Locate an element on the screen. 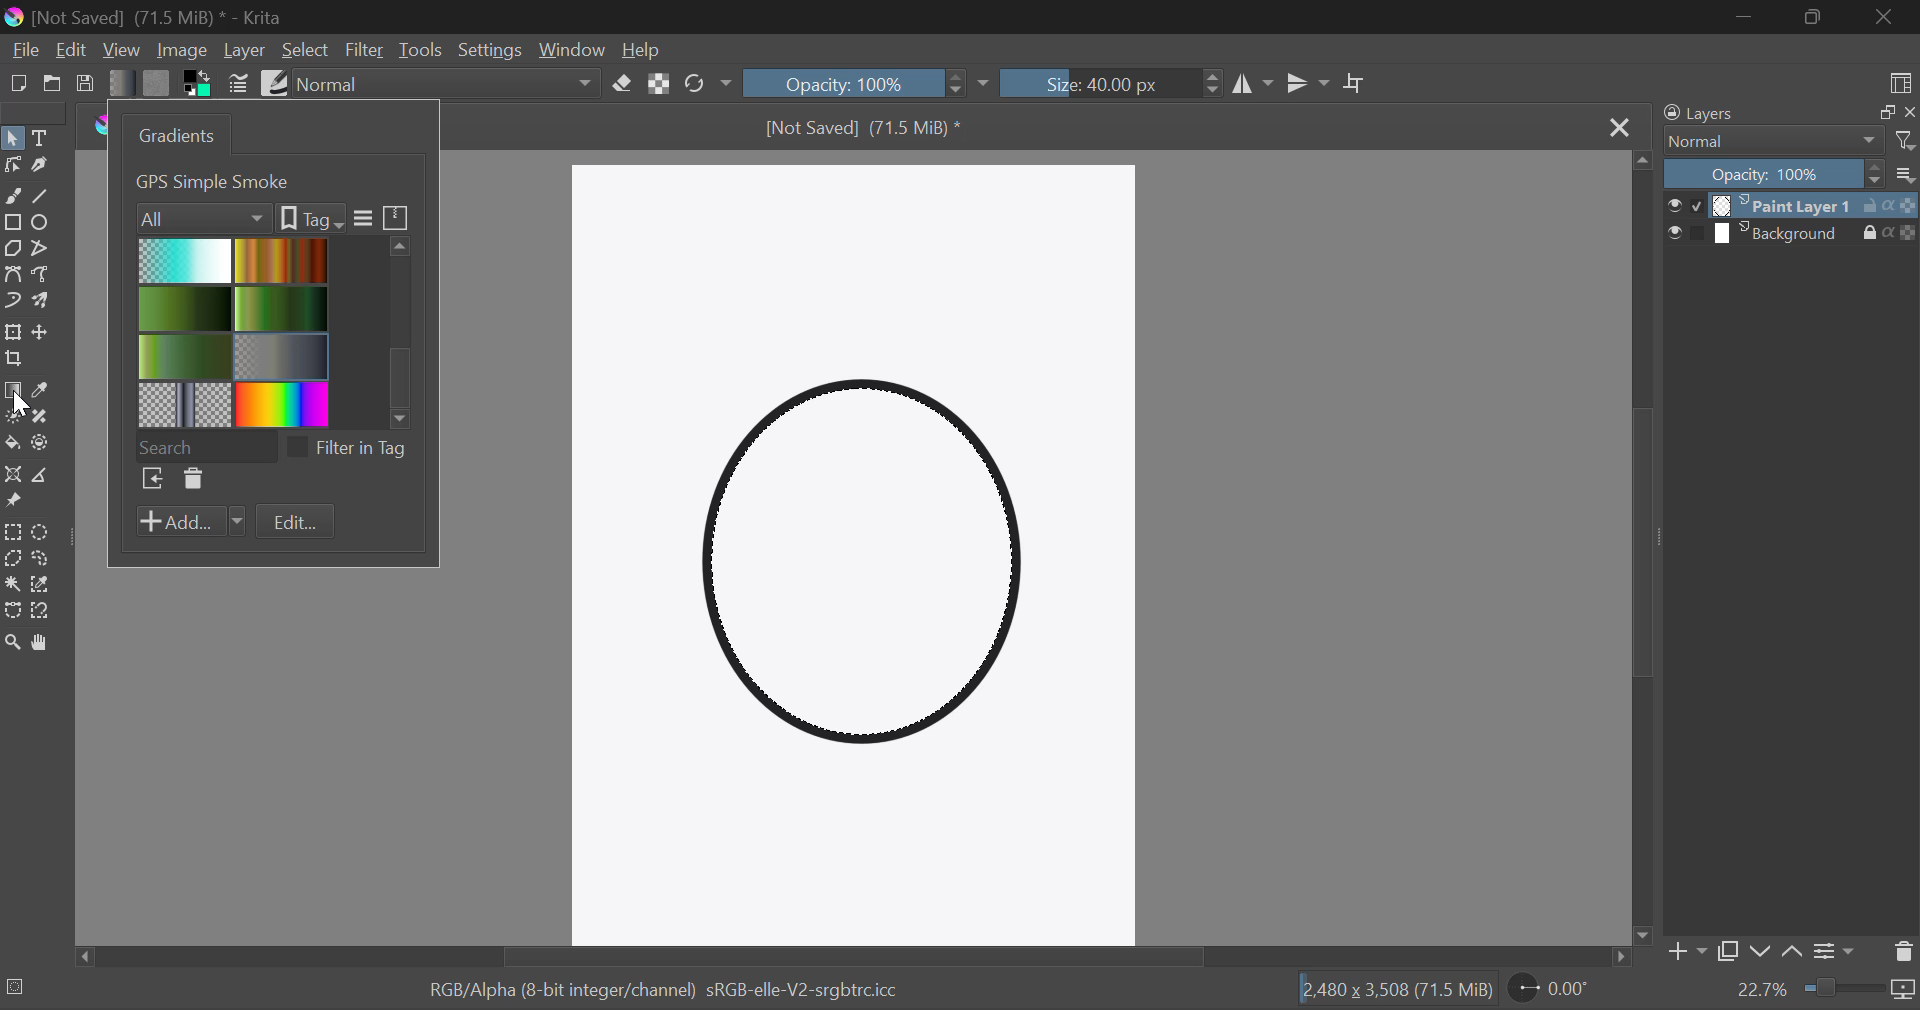  logo is located at coordinates (18, 19).